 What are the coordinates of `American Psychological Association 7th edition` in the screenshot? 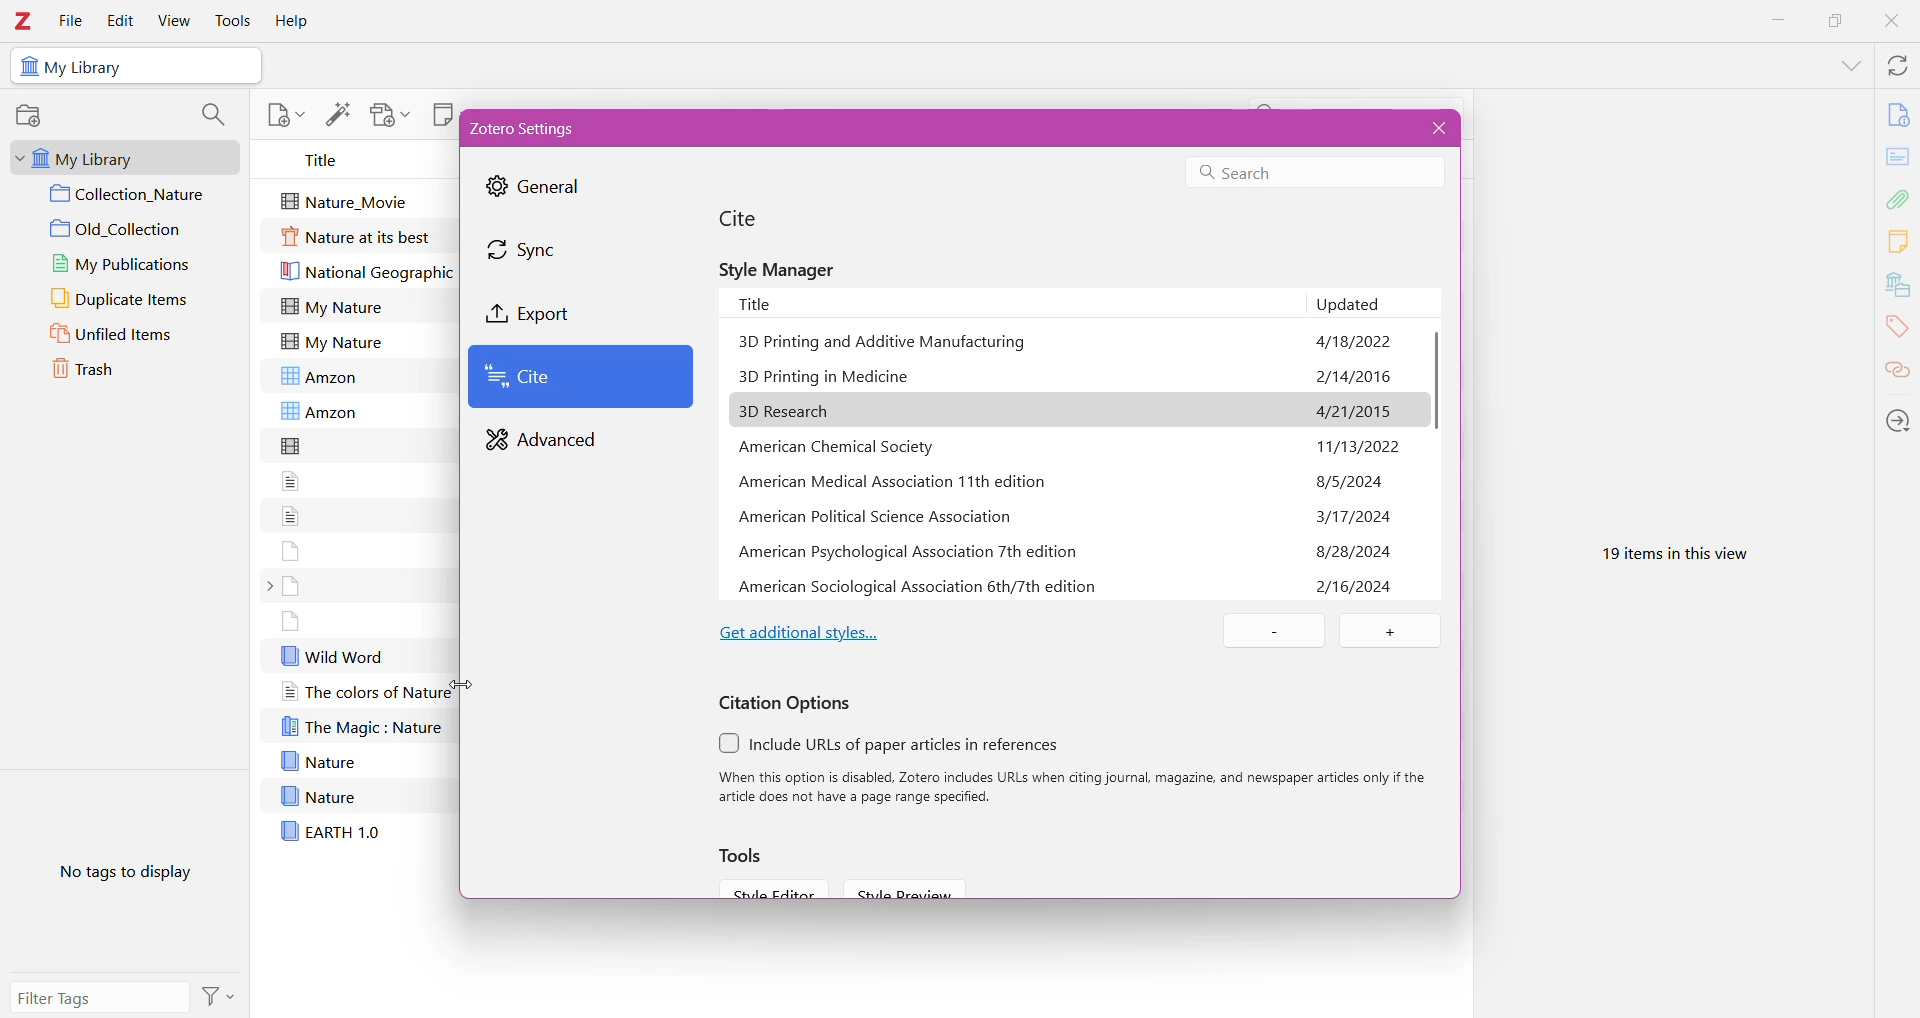 It's located at (914, 552).